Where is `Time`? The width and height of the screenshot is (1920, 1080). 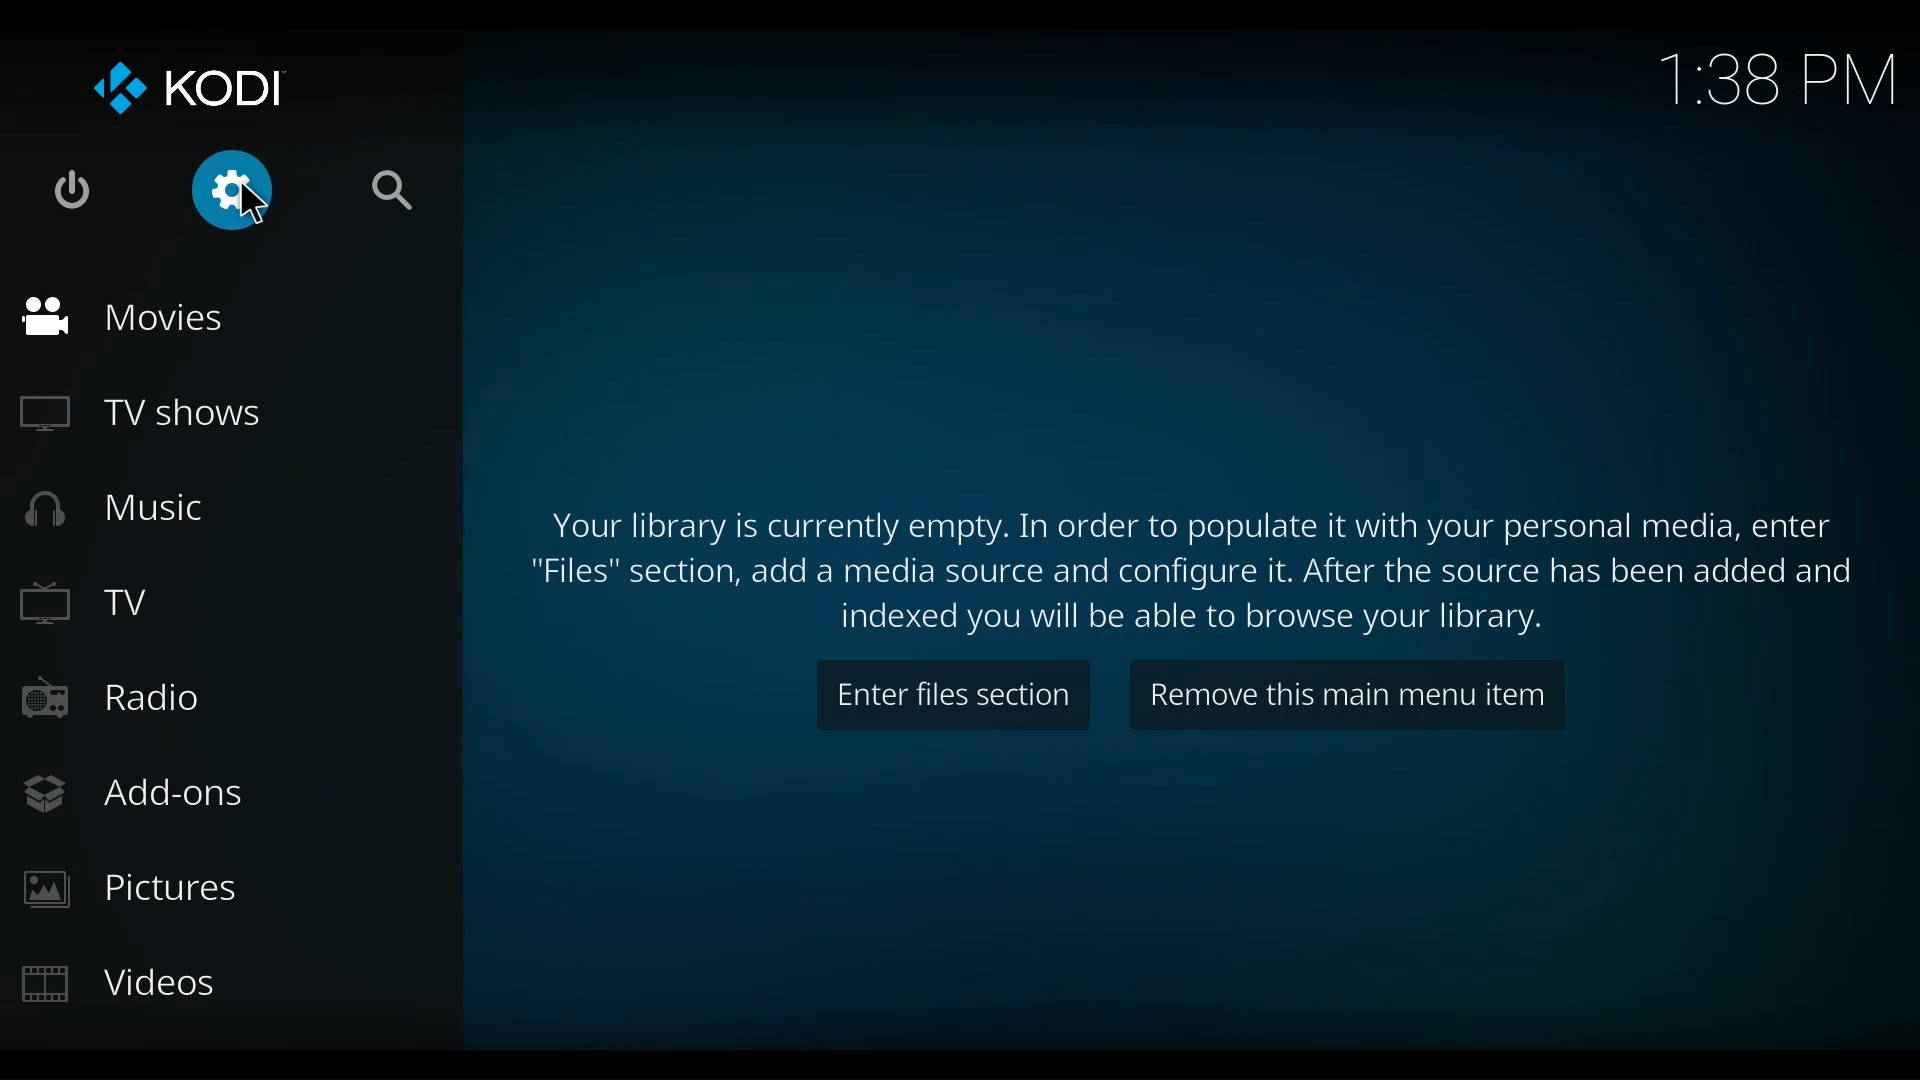
Time is located at coordinates (1777, 83).